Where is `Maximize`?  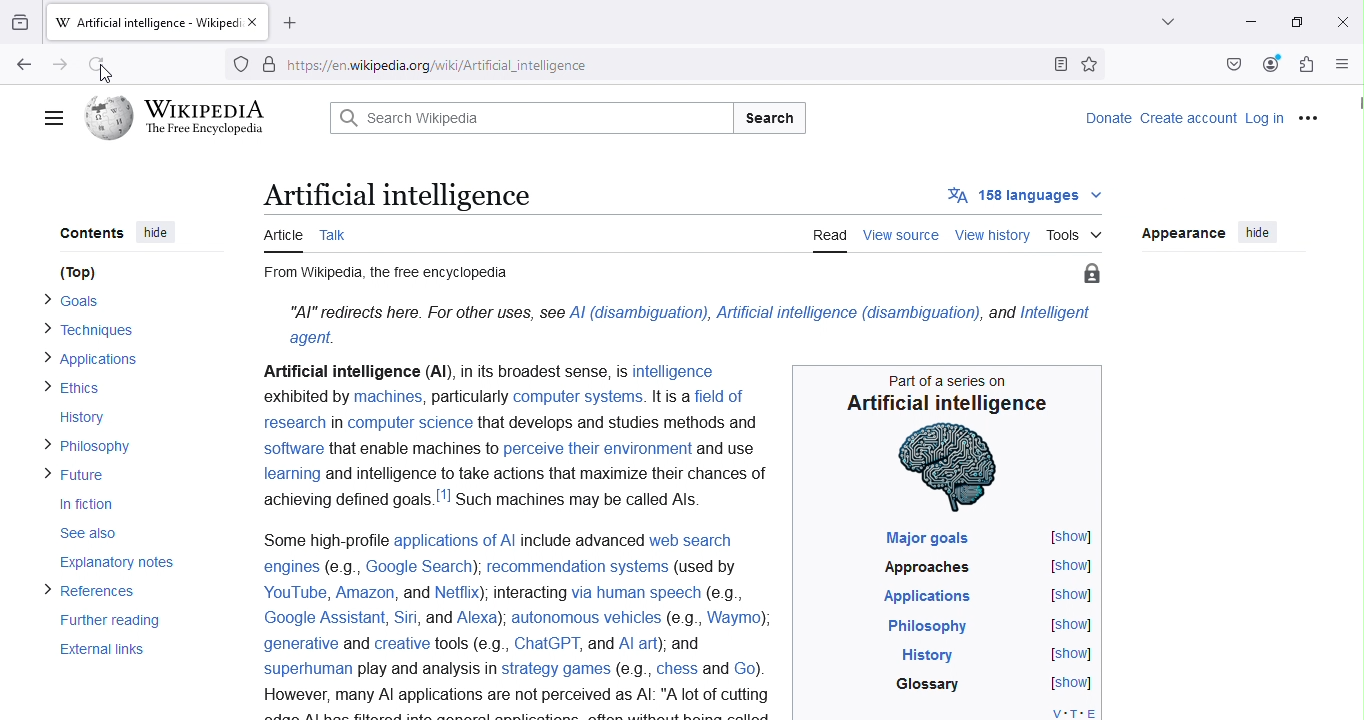
Maximize is located at coordinates (1292, 24).